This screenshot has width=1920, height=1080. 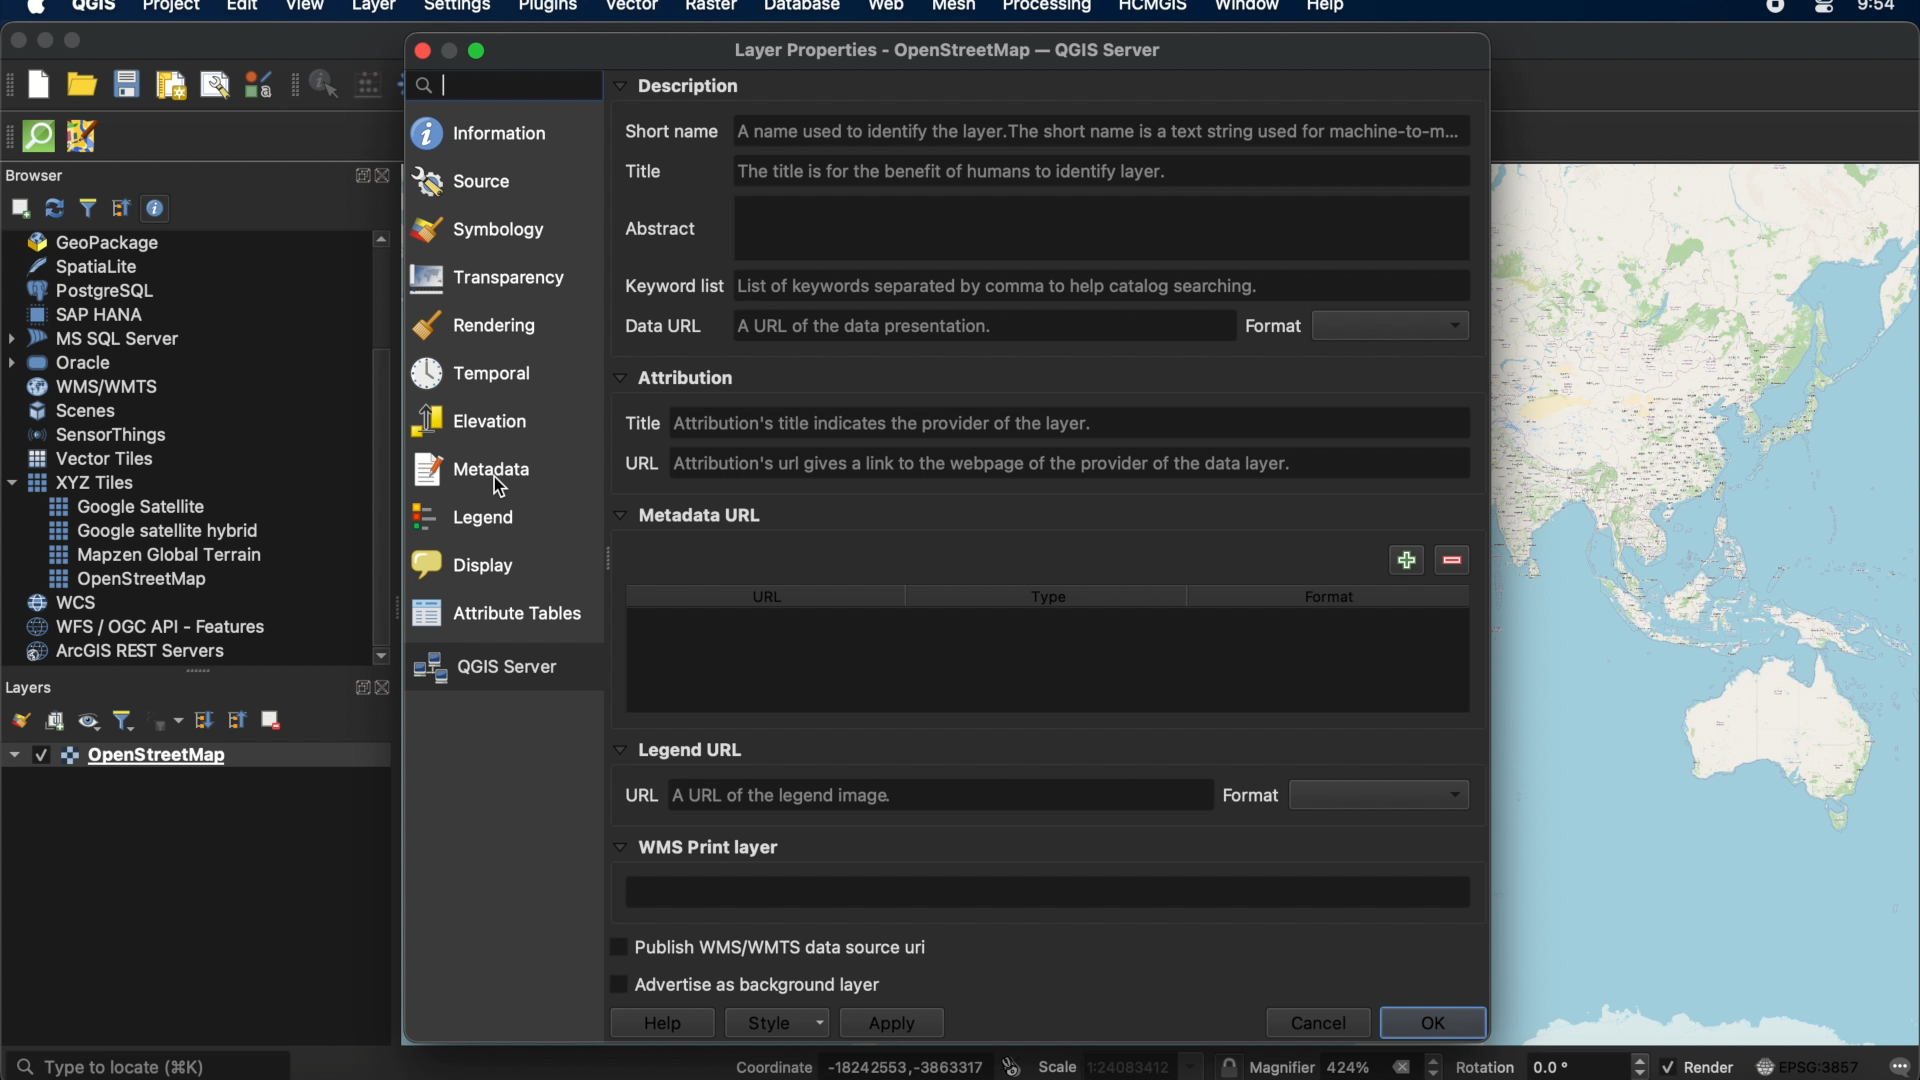 What do you see at coordinates (890, 1023) in the screenshot?
I see `apply` at bounding box center [890, 1023].